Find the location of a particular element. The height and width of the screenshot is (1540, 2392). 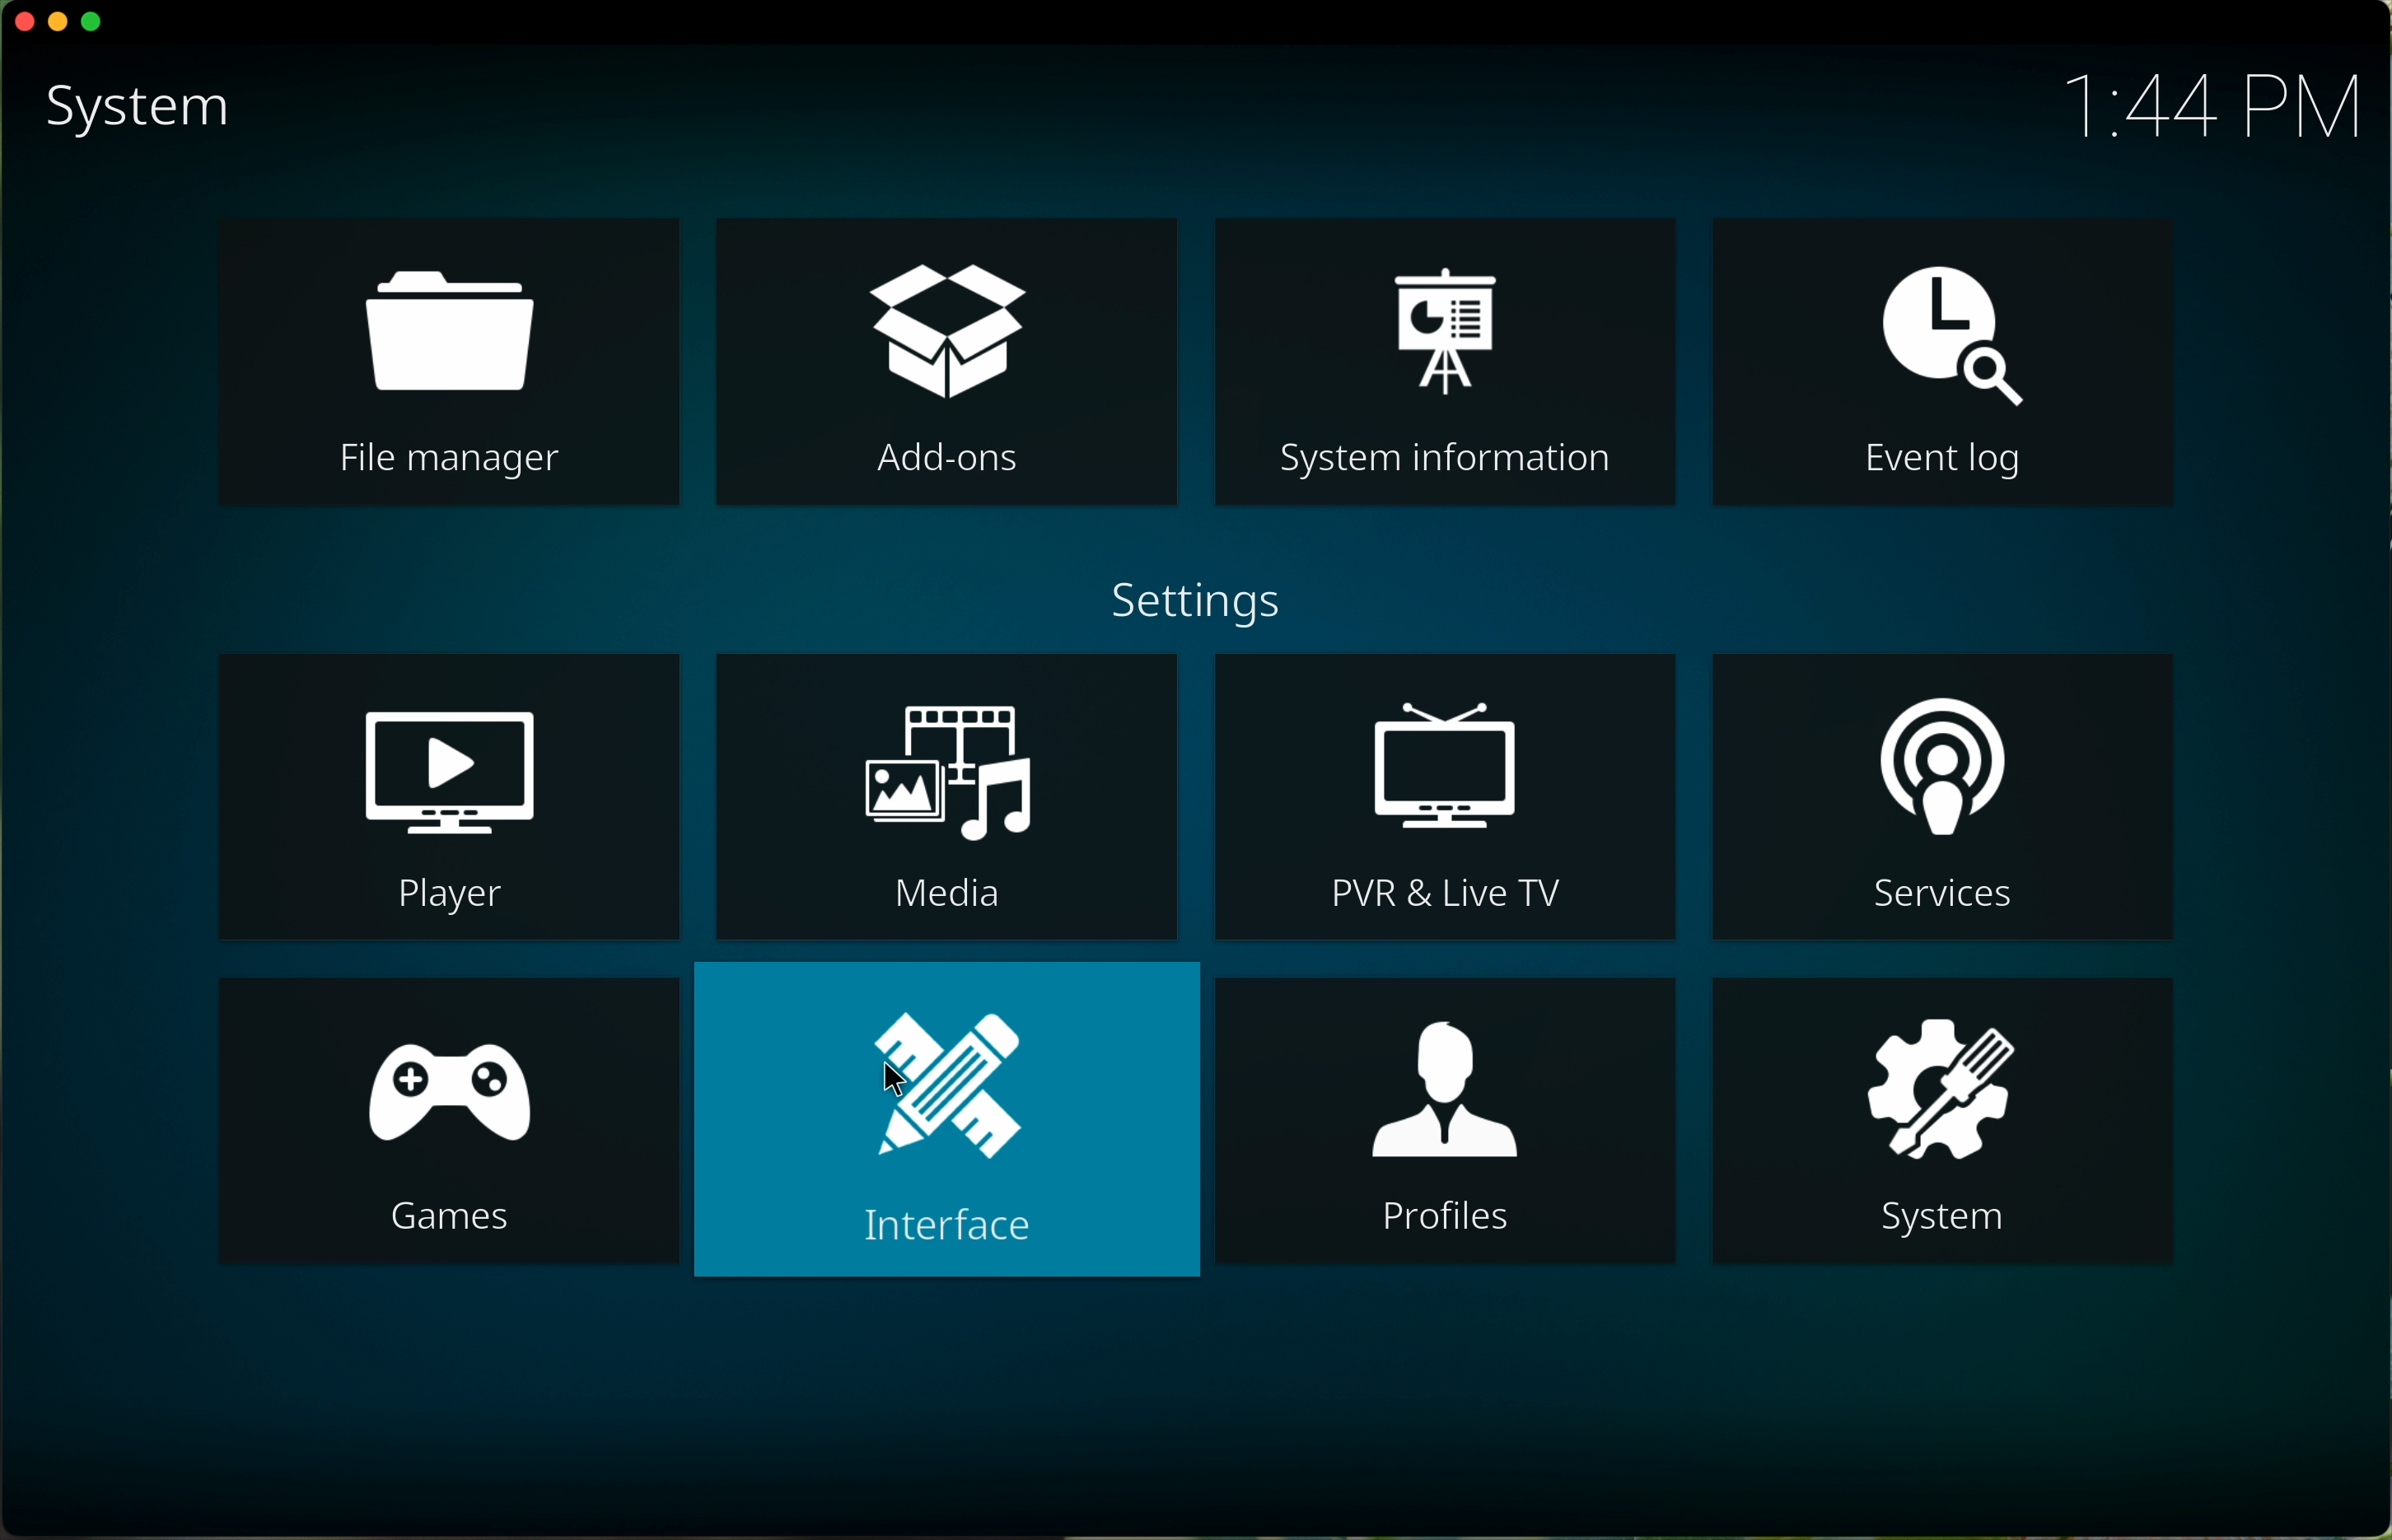

file manager is located at coordinates (451, 364).